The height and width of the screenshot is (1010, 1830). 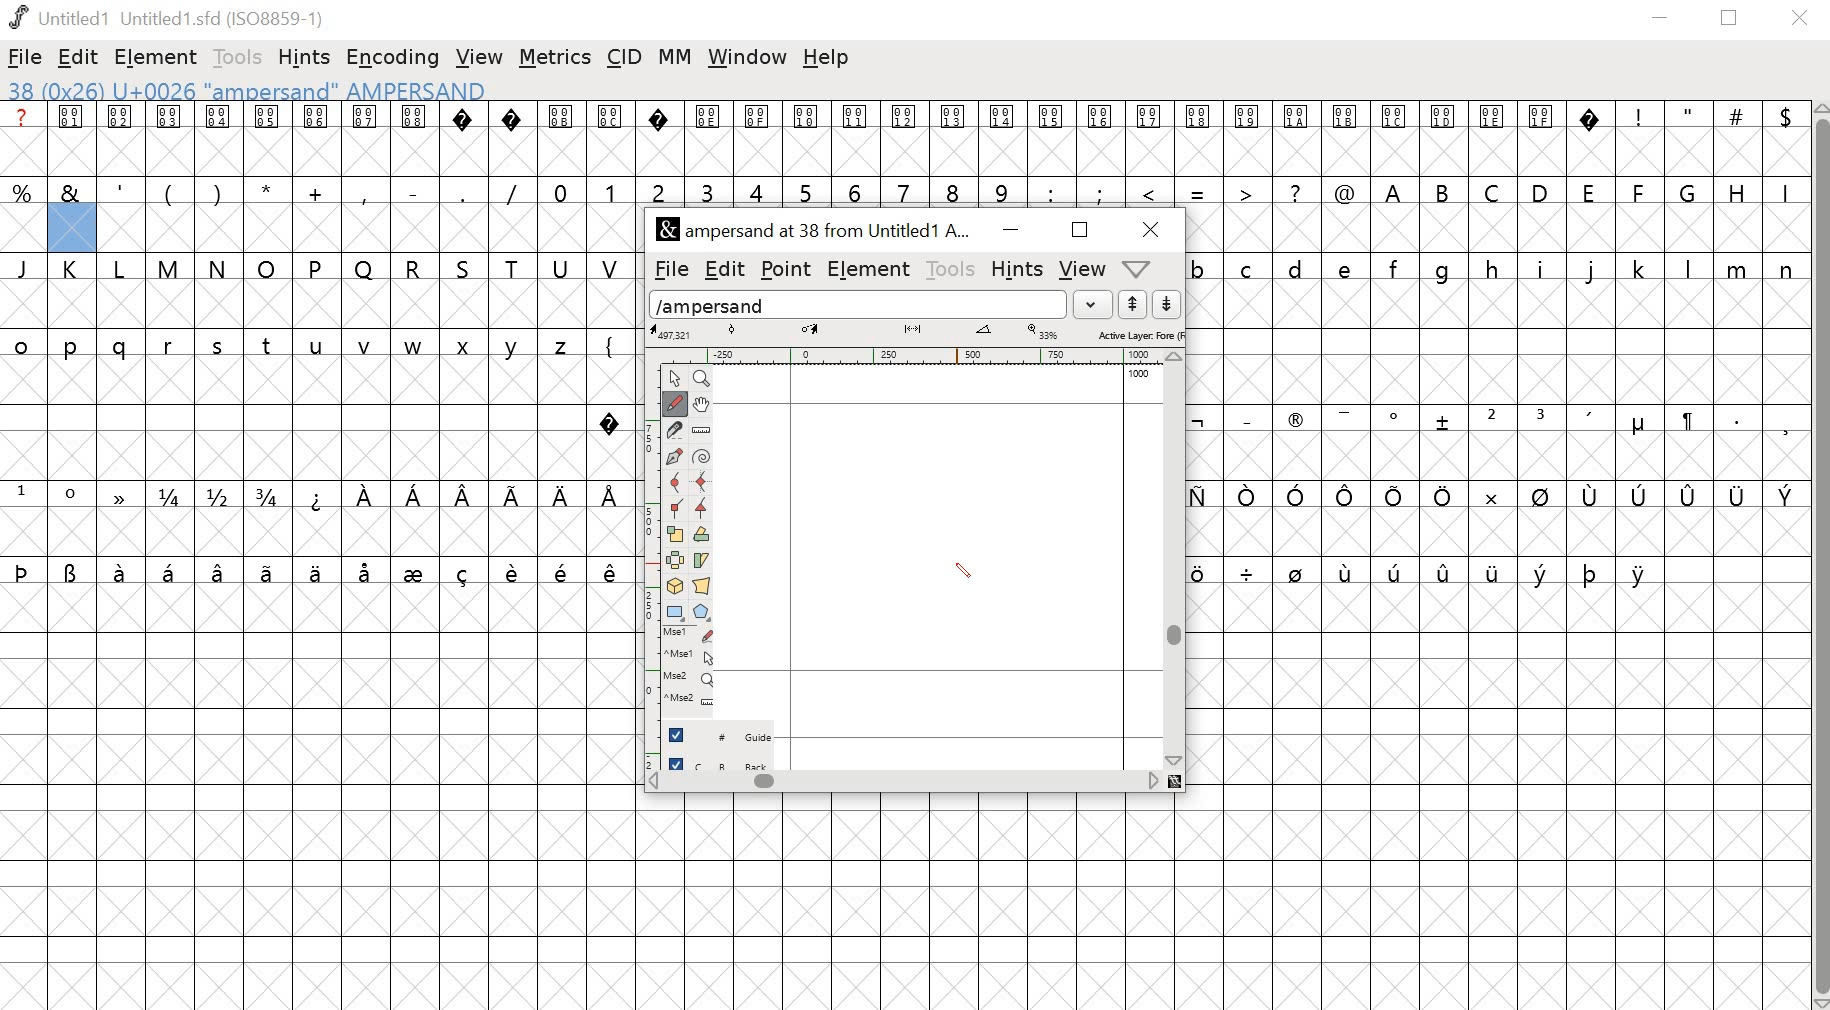 I want to click on symbol, so click(x=465, y=571).